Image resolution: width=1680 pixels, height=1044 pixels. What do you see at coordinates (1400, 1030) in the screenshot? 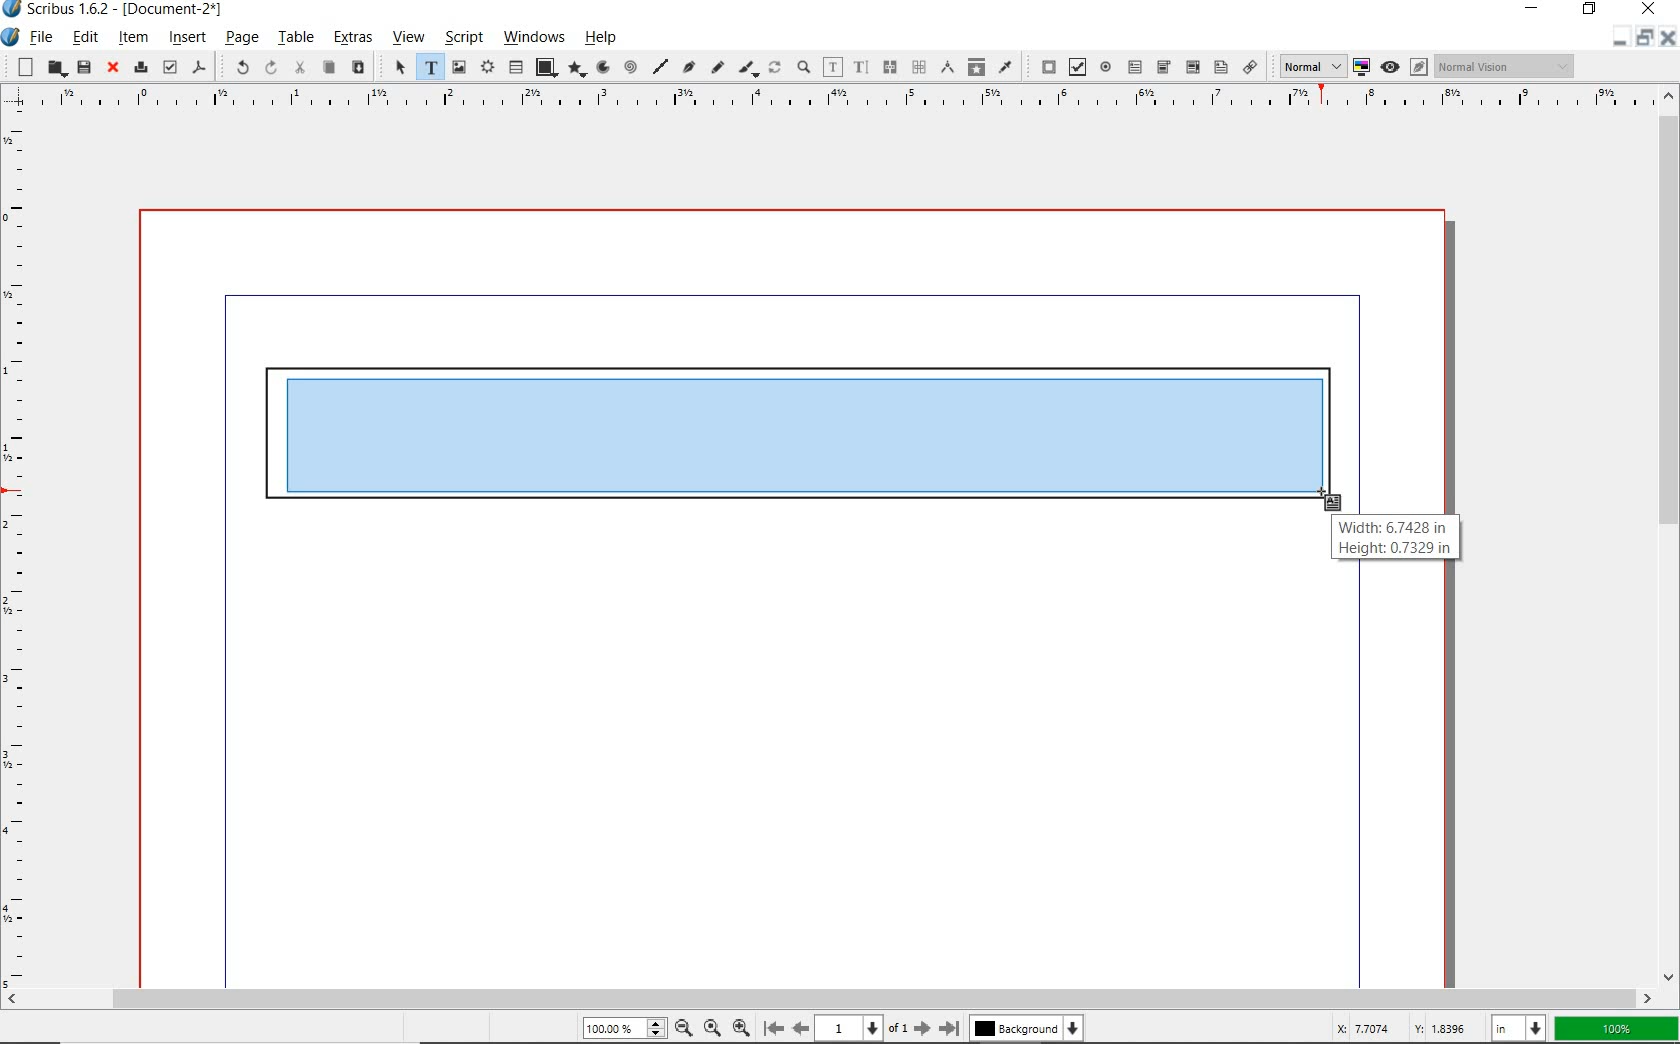
I see `coordinates` at bounding box center [1400, 1030].